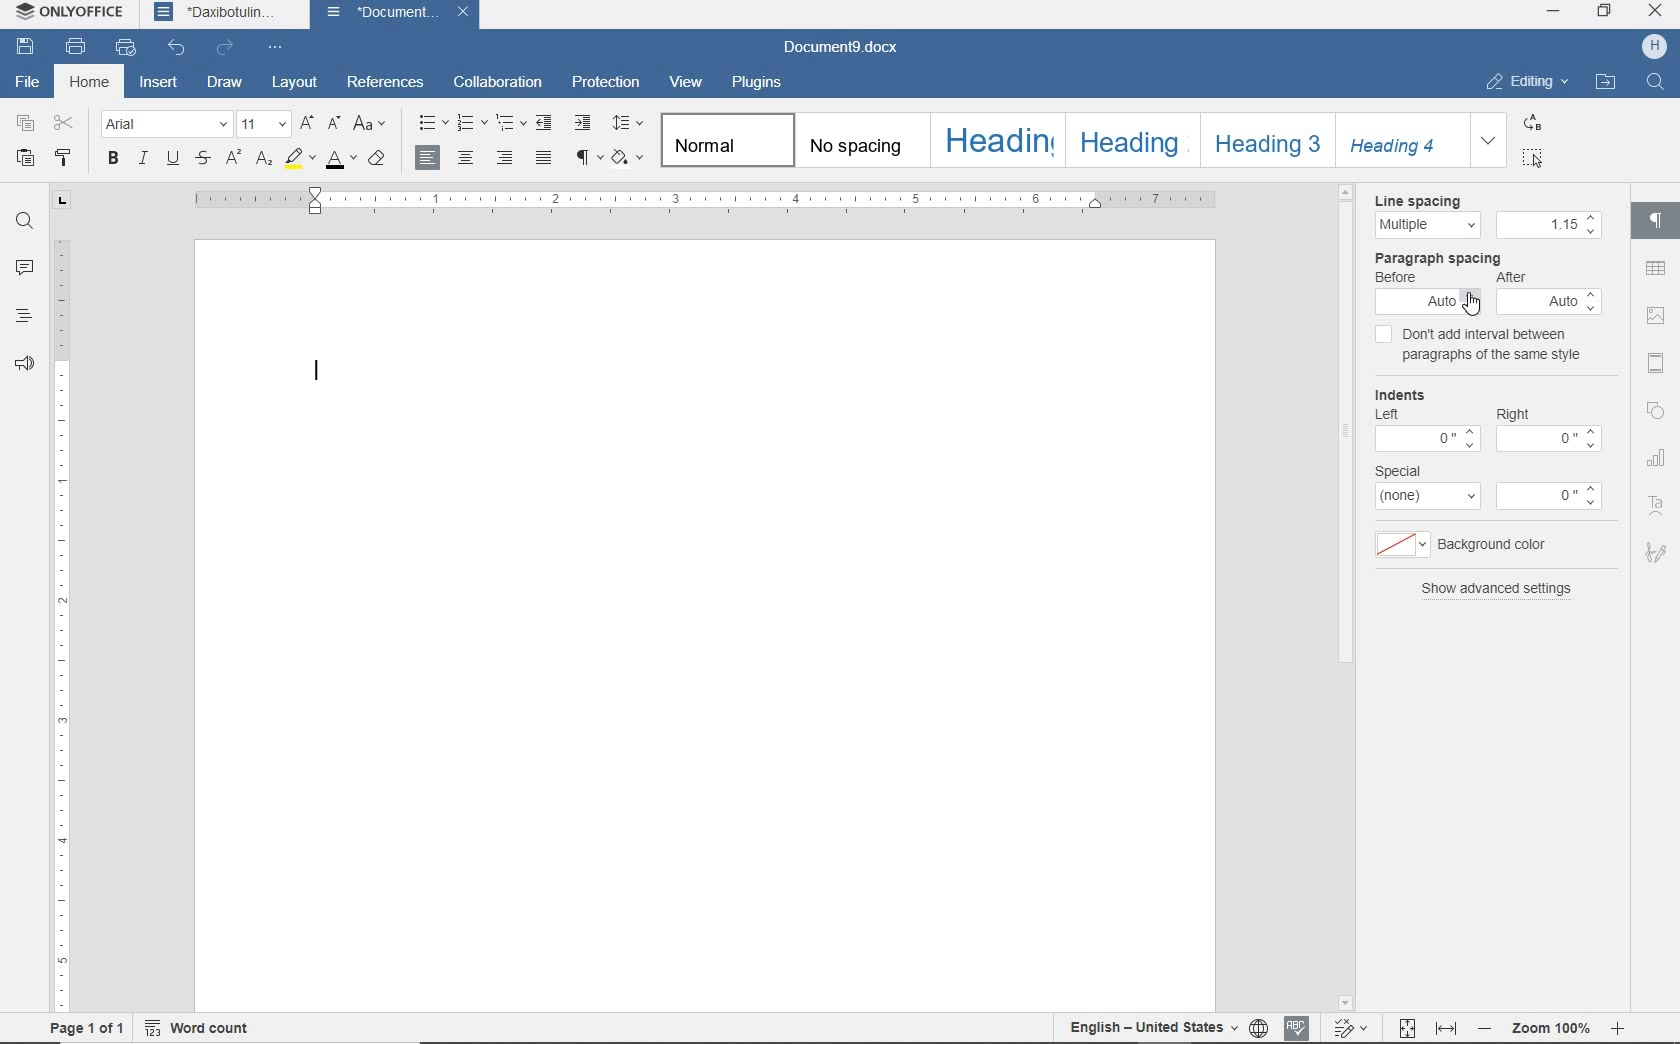 Image resolution: width=1680 pixels, height=1044 pixels. What do you see at coordinates (25, 268) in the screenshot?
I see `comments` at bounding box center [25, 268].